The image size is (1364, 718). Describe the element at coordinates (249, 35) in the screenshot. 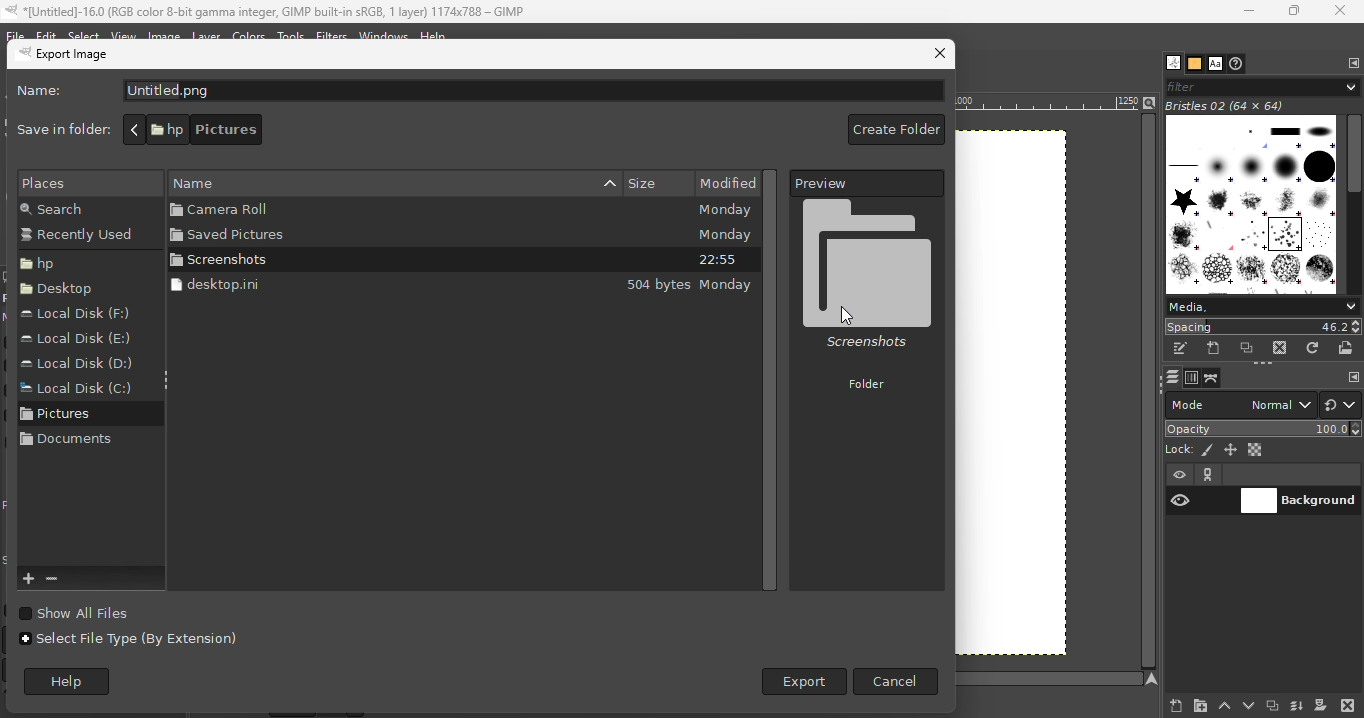

I see `Colors` at that location.